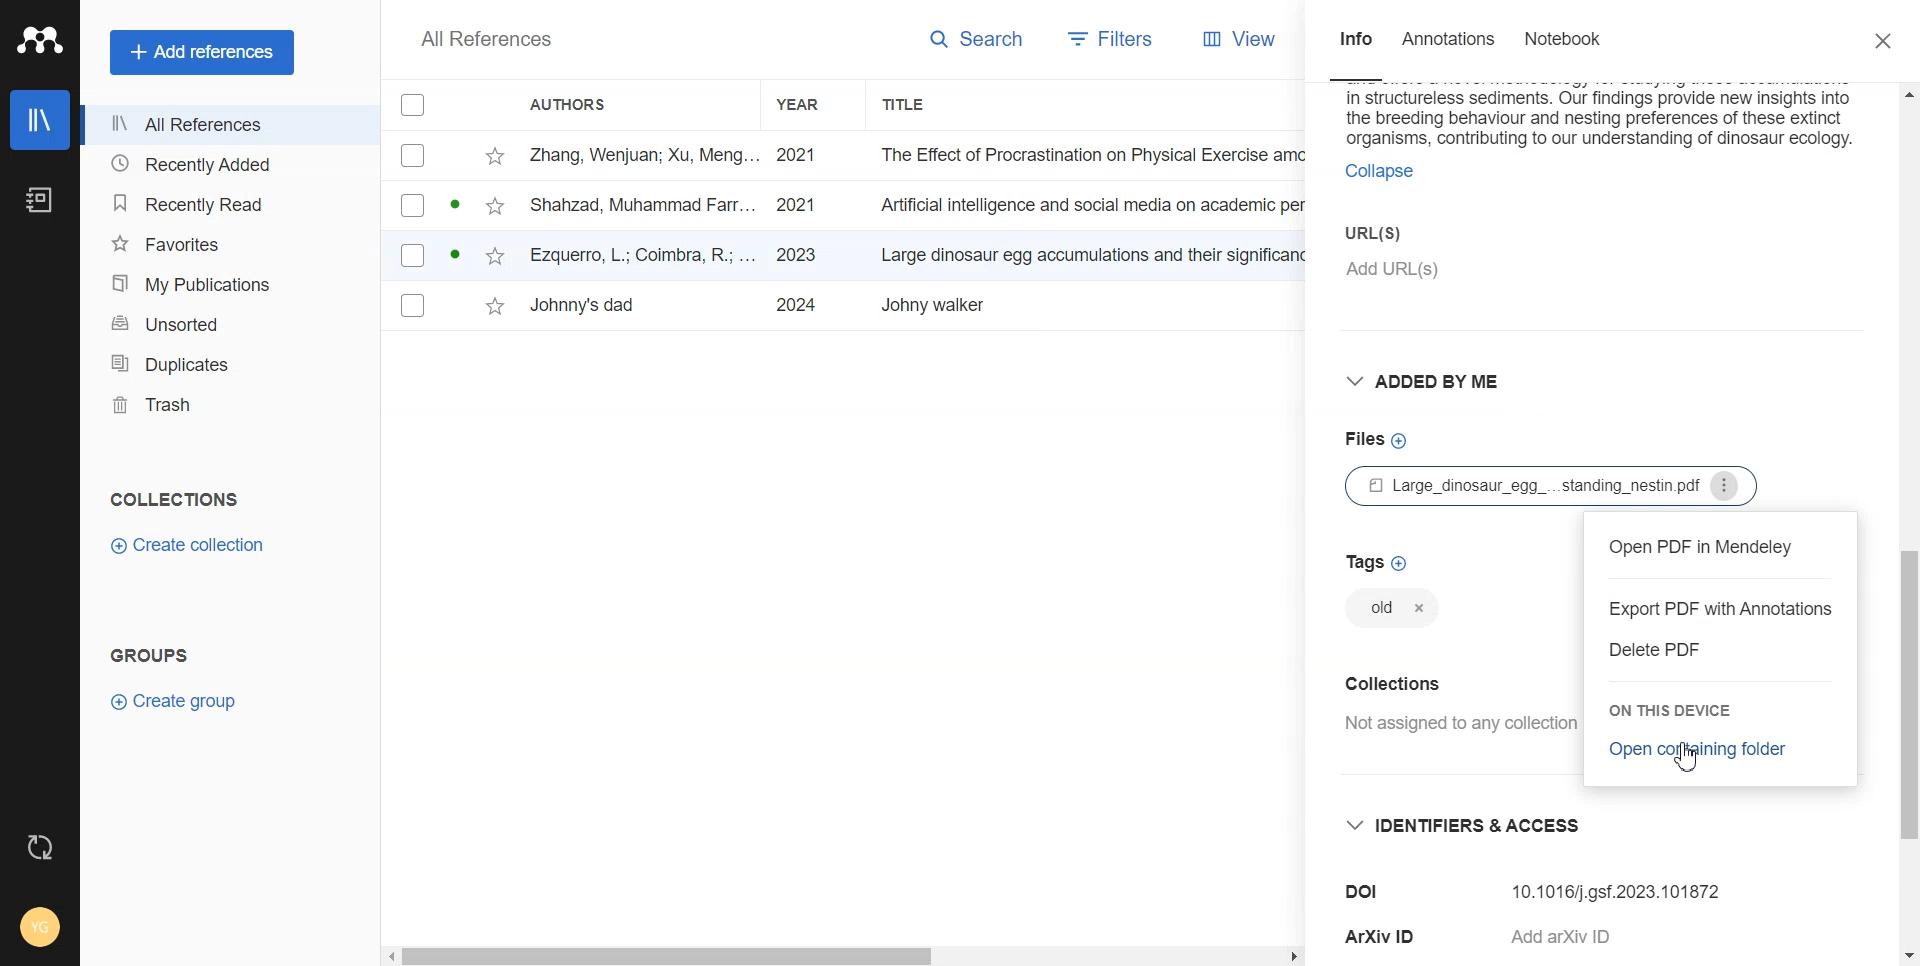  I want to click on My publication, so click(221, 283).